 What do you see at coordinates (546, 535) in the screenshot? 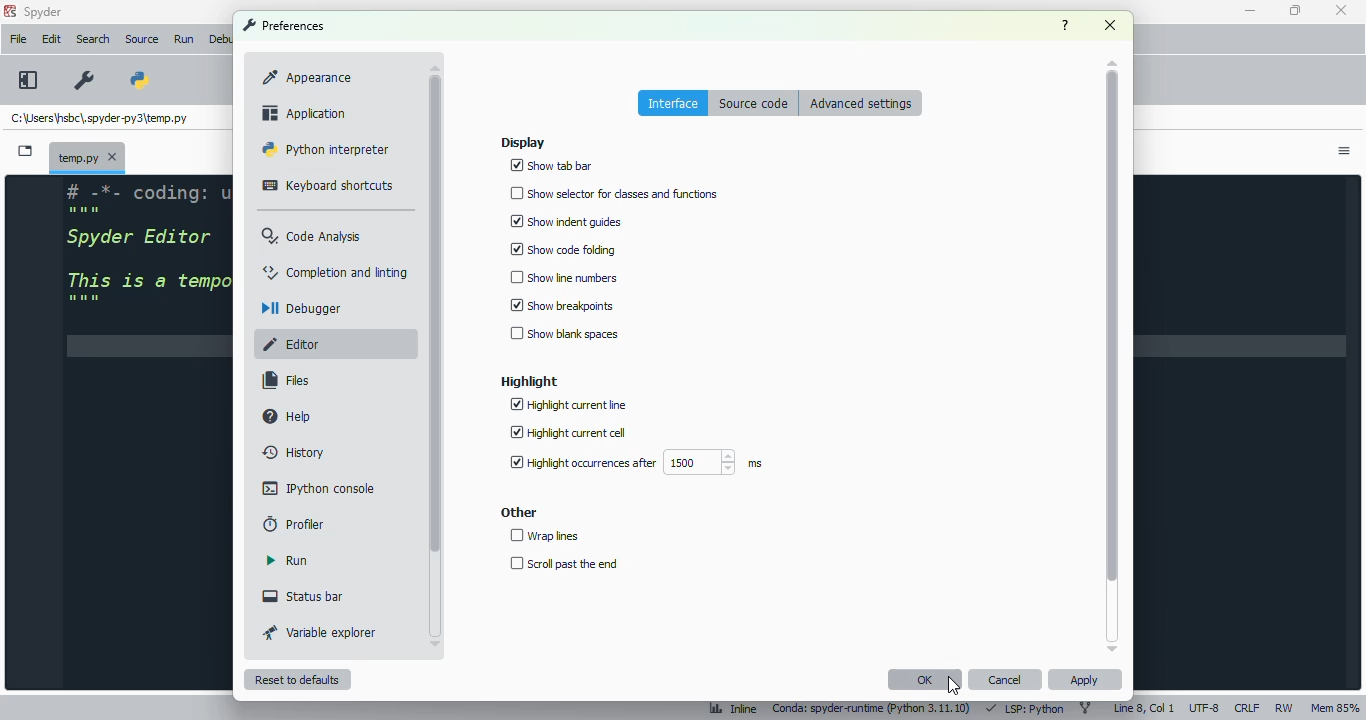
I see `wrap lines` at bounding box center [546, 535].